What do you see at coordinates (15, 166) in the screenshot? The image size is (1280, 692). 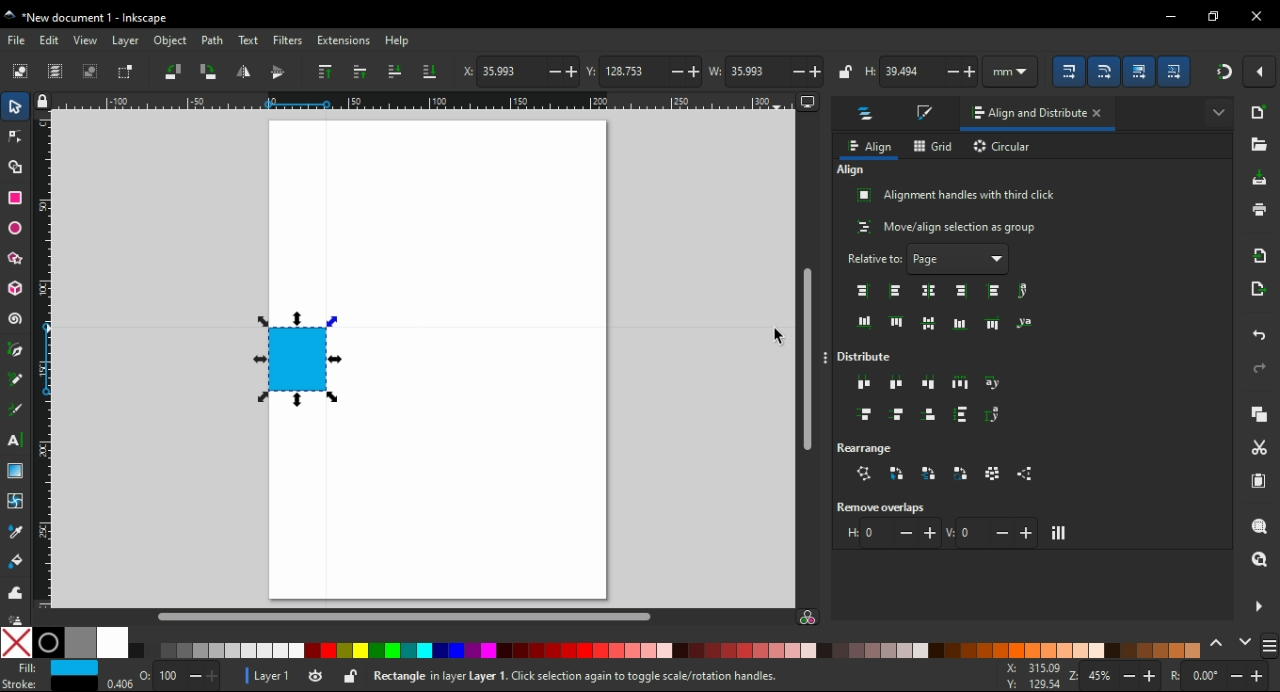 I see `shape builder tool` at bounding box center [15, 166].